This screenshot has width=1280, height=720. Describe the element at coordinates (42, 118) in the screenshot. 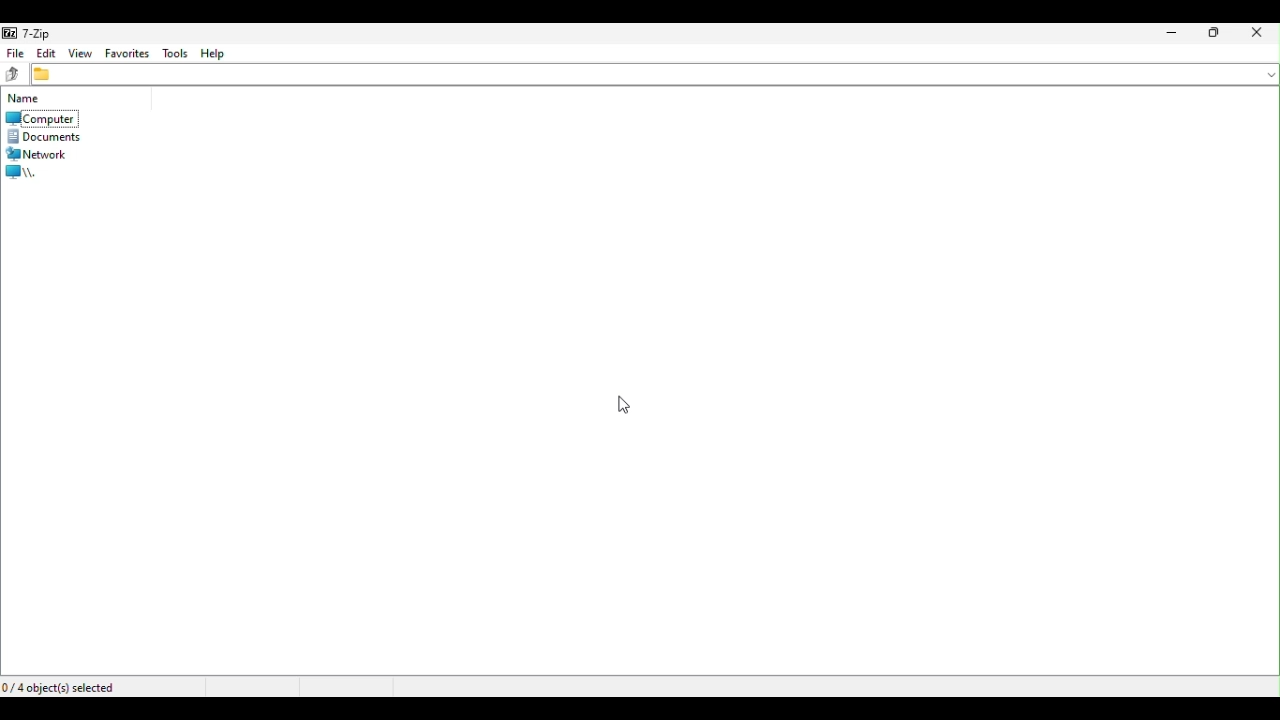

I see `computer` at that location.